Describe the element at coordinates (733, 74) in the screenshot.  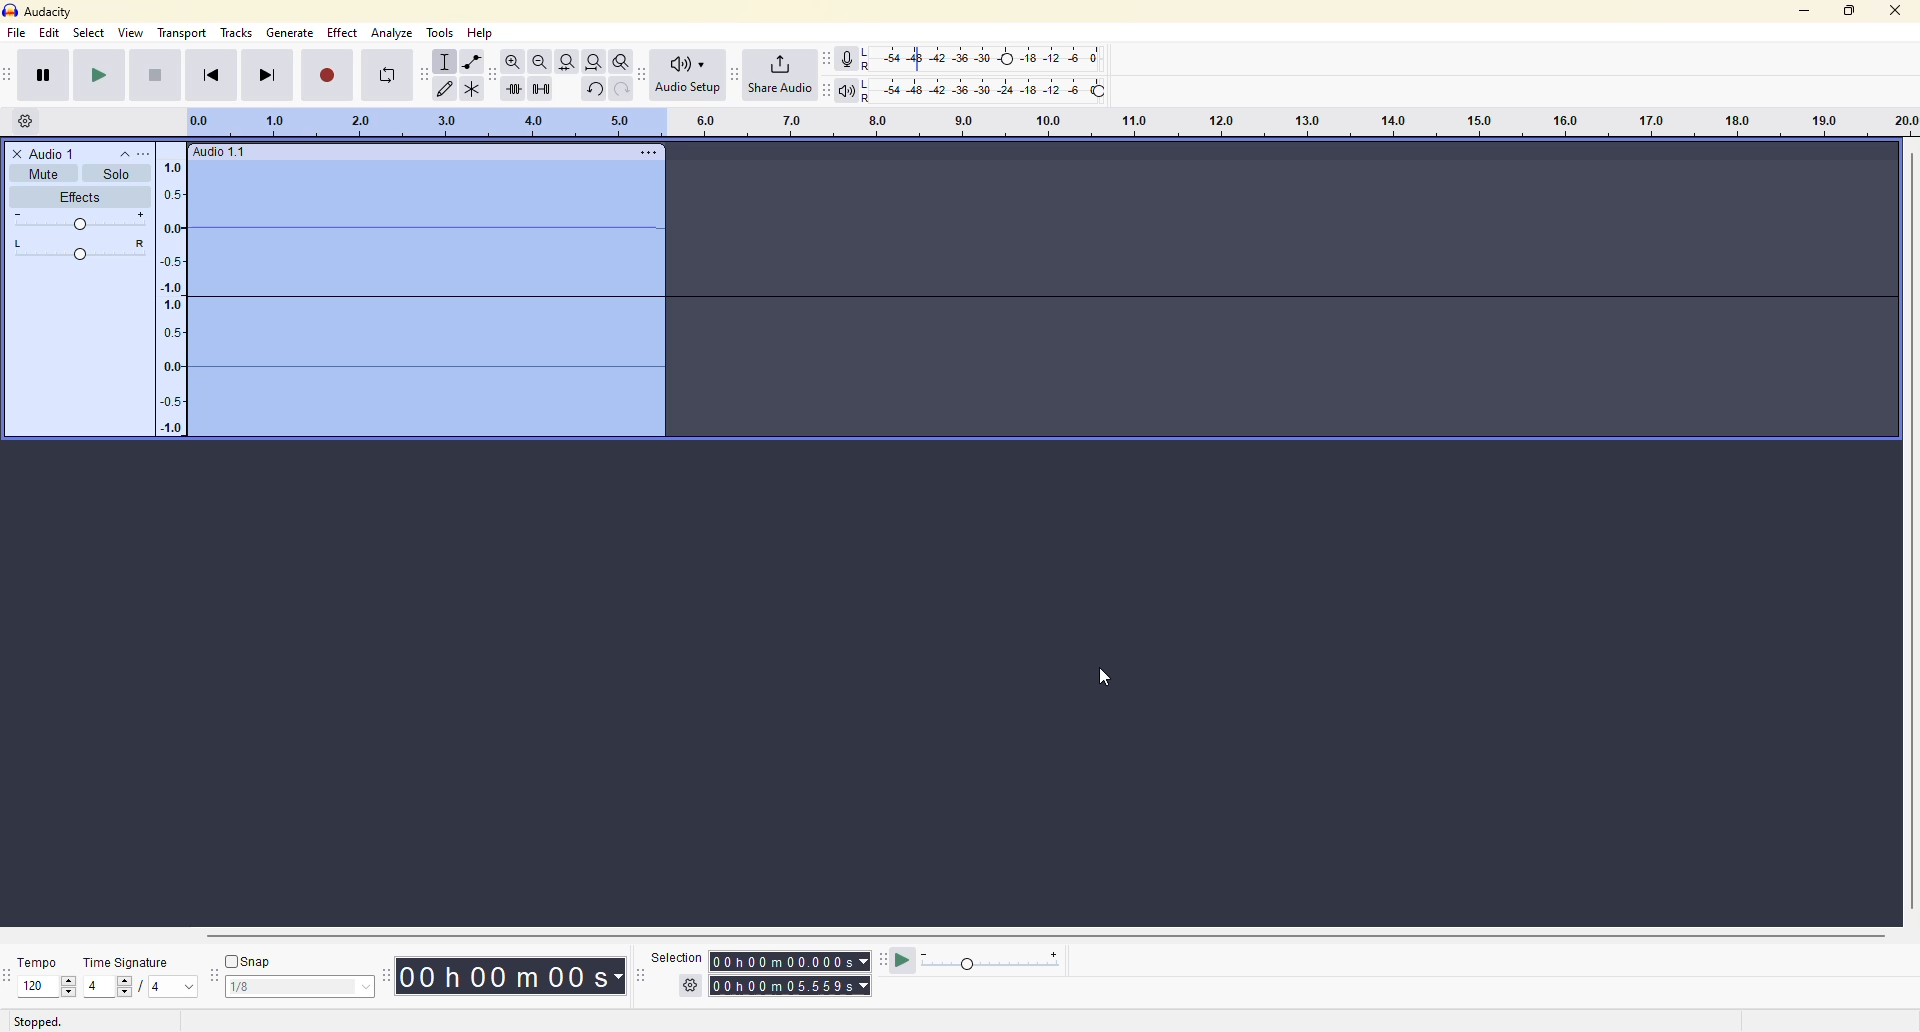
I see `share audio toolbar` at that location.